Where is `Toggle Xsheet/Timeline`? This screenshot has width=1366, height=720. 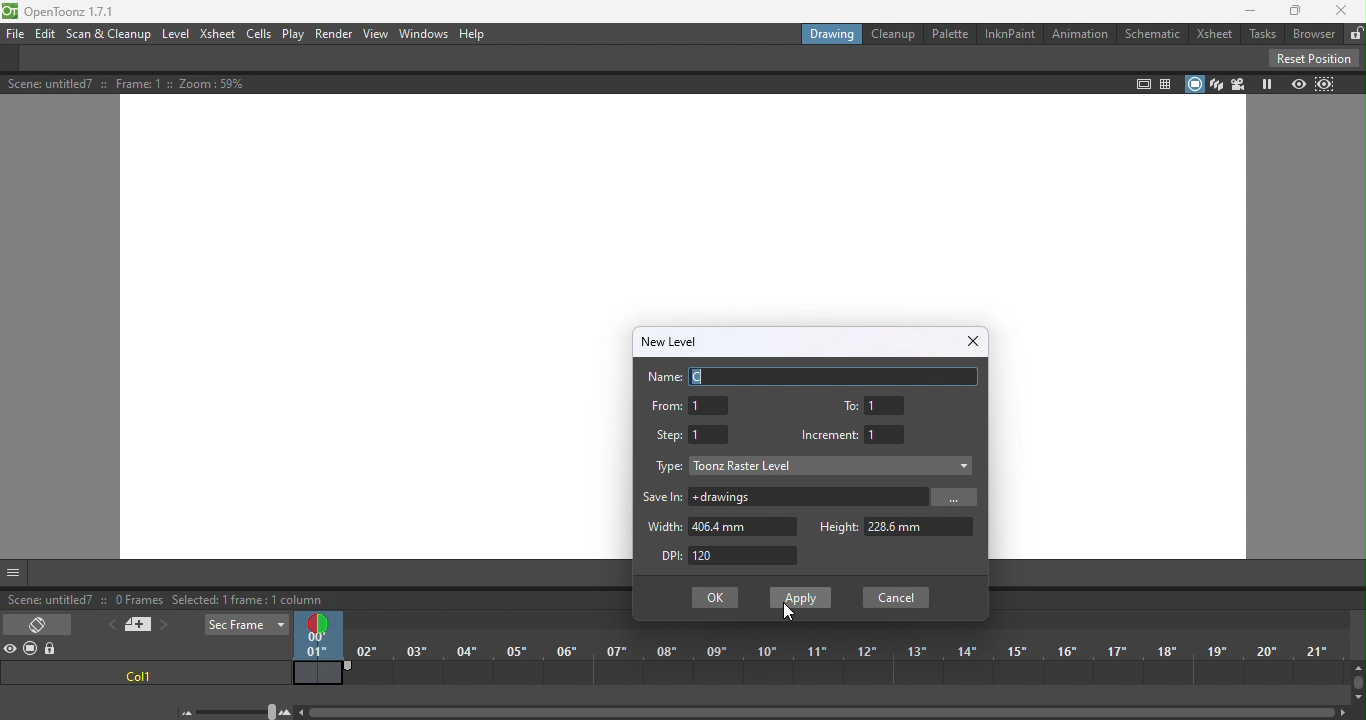
Toggle Xsheet/Timeline is located at coordinates (40, 622).